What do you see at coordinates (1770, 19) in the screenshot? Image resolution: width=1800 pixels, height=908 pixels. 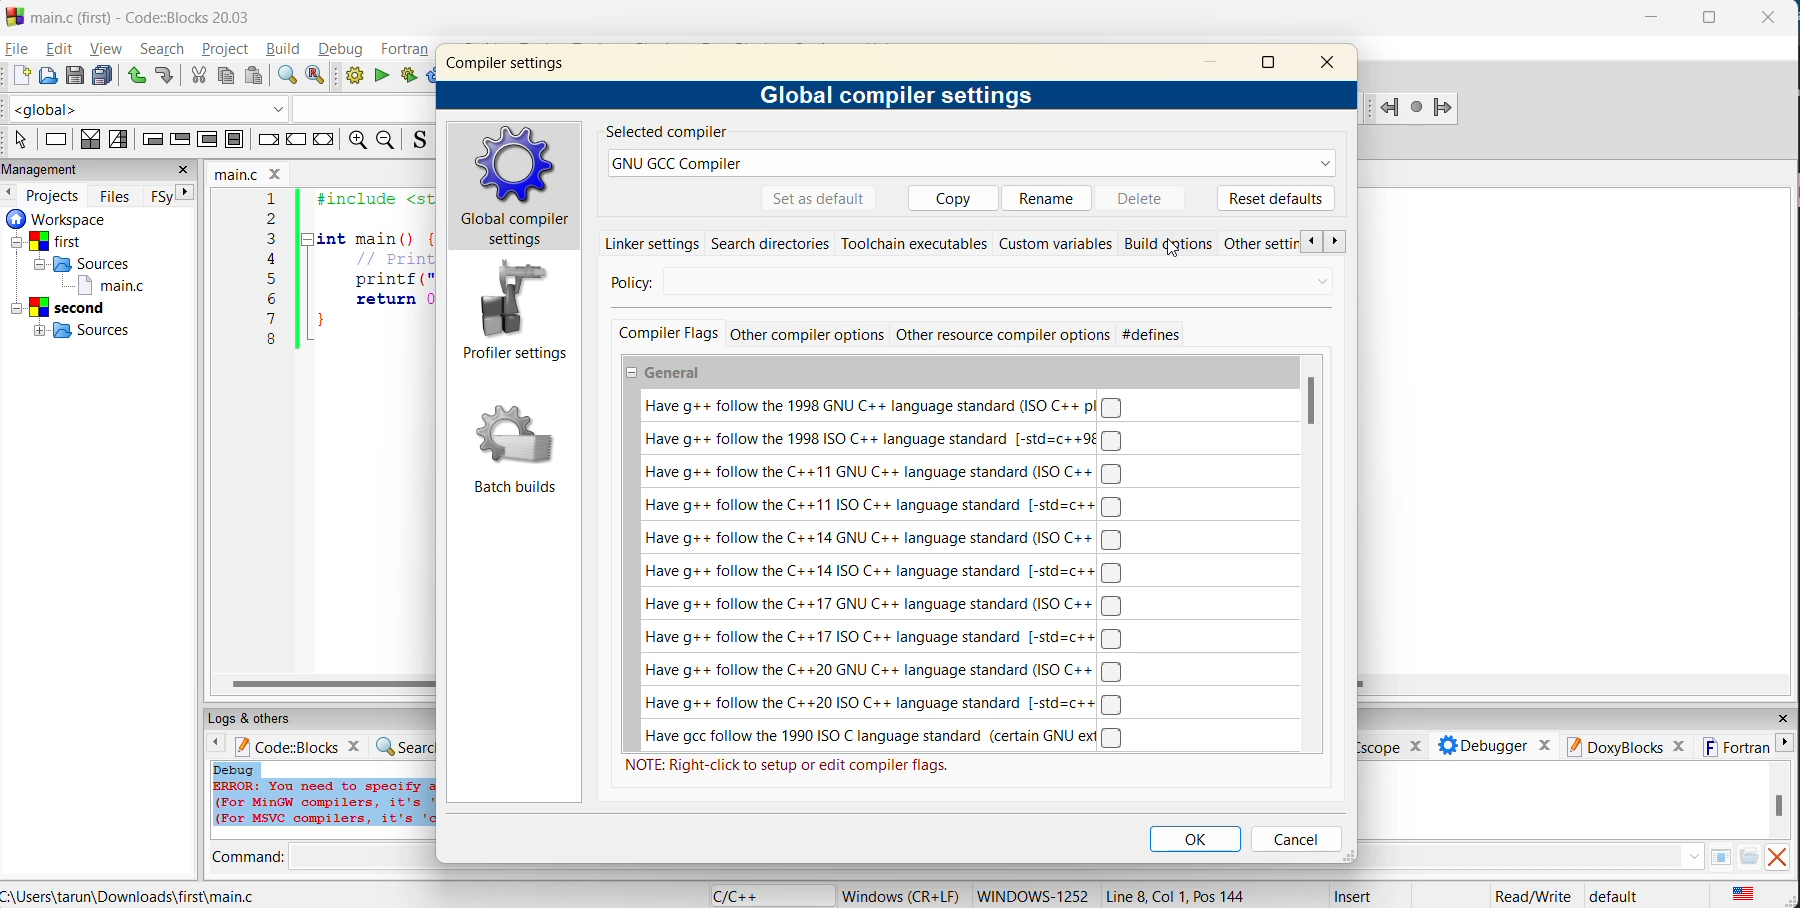 I see `close` at bounding box center [1770, 19].